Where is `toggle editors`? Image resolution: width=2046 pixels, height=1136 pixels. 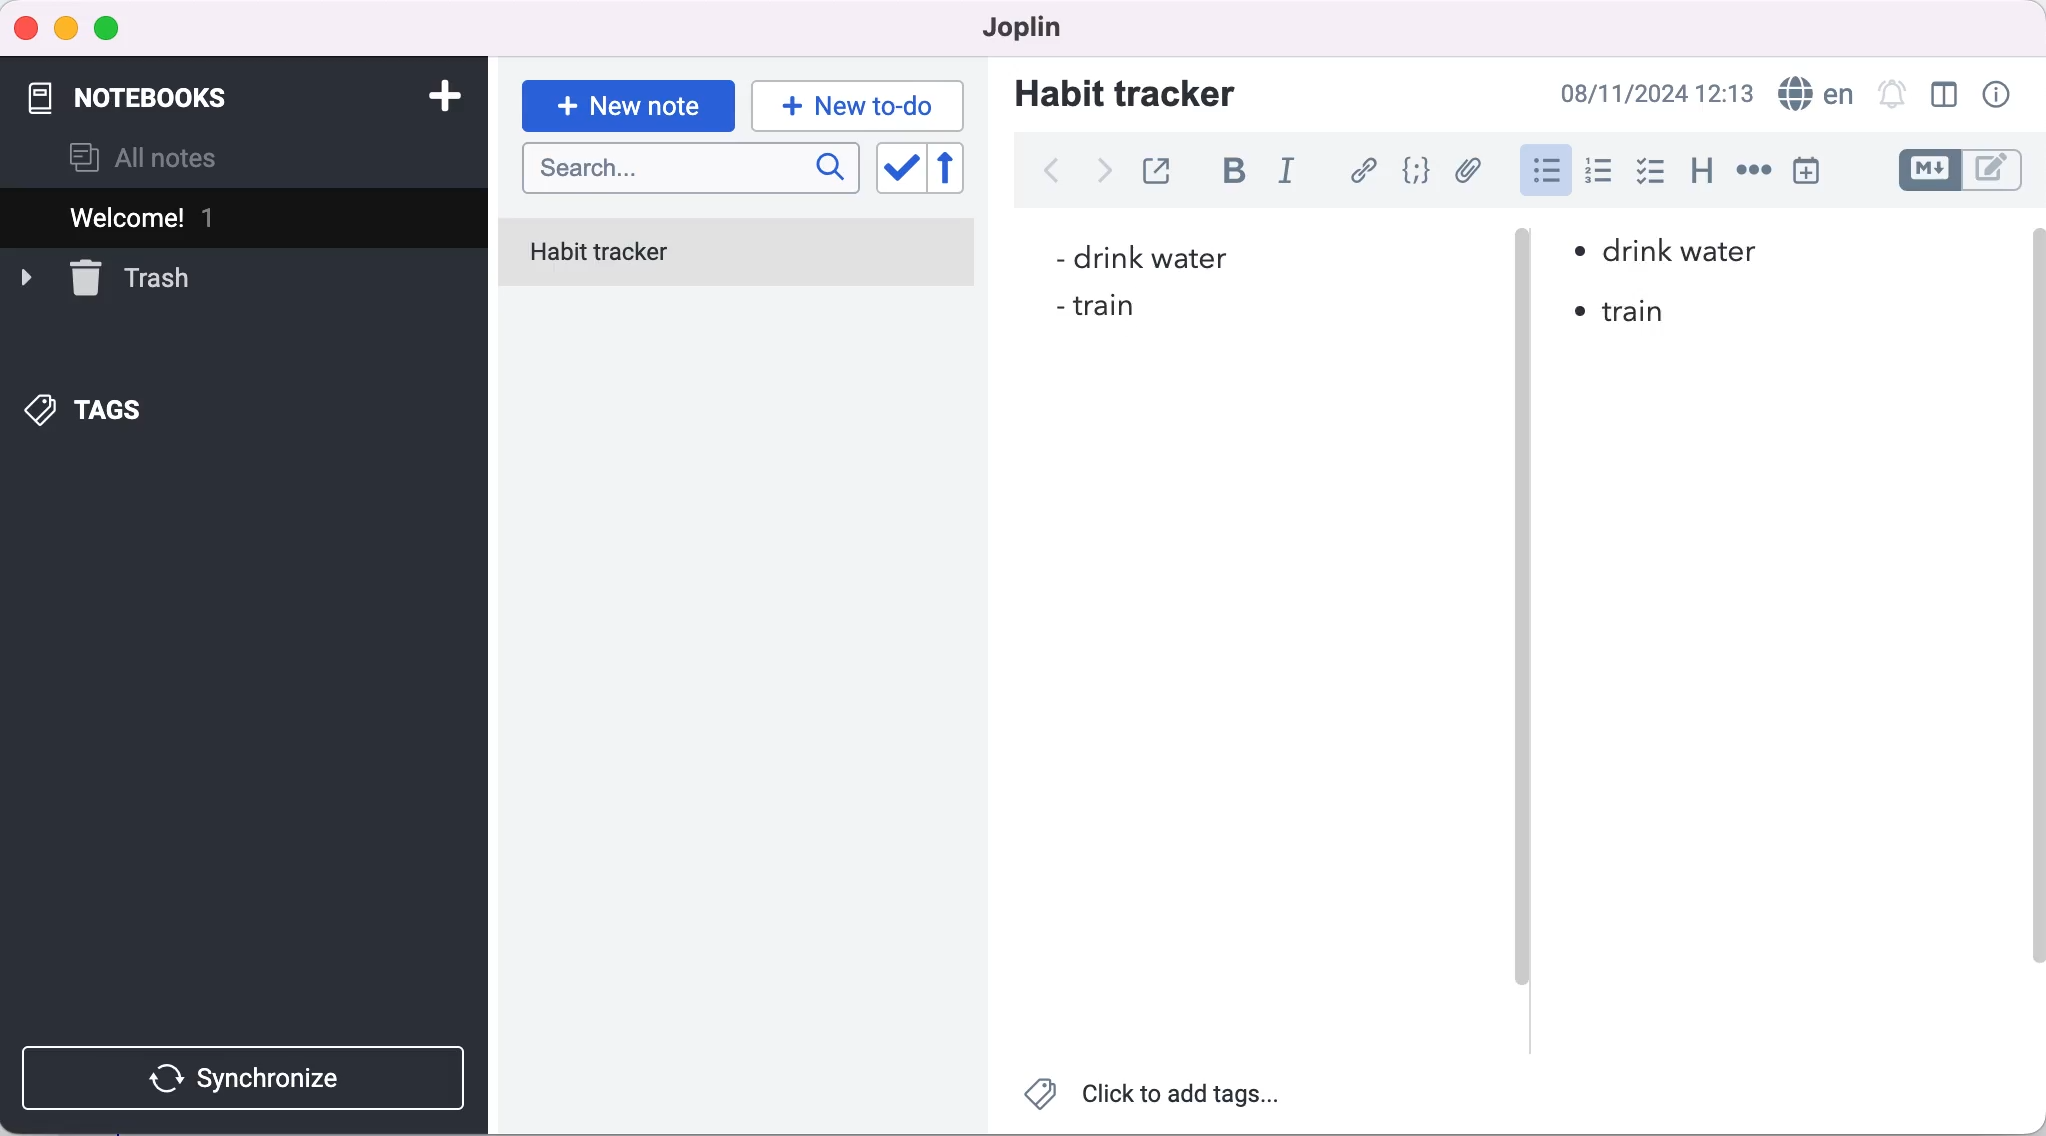 toggle editors is located at coordinates (1964, 170).